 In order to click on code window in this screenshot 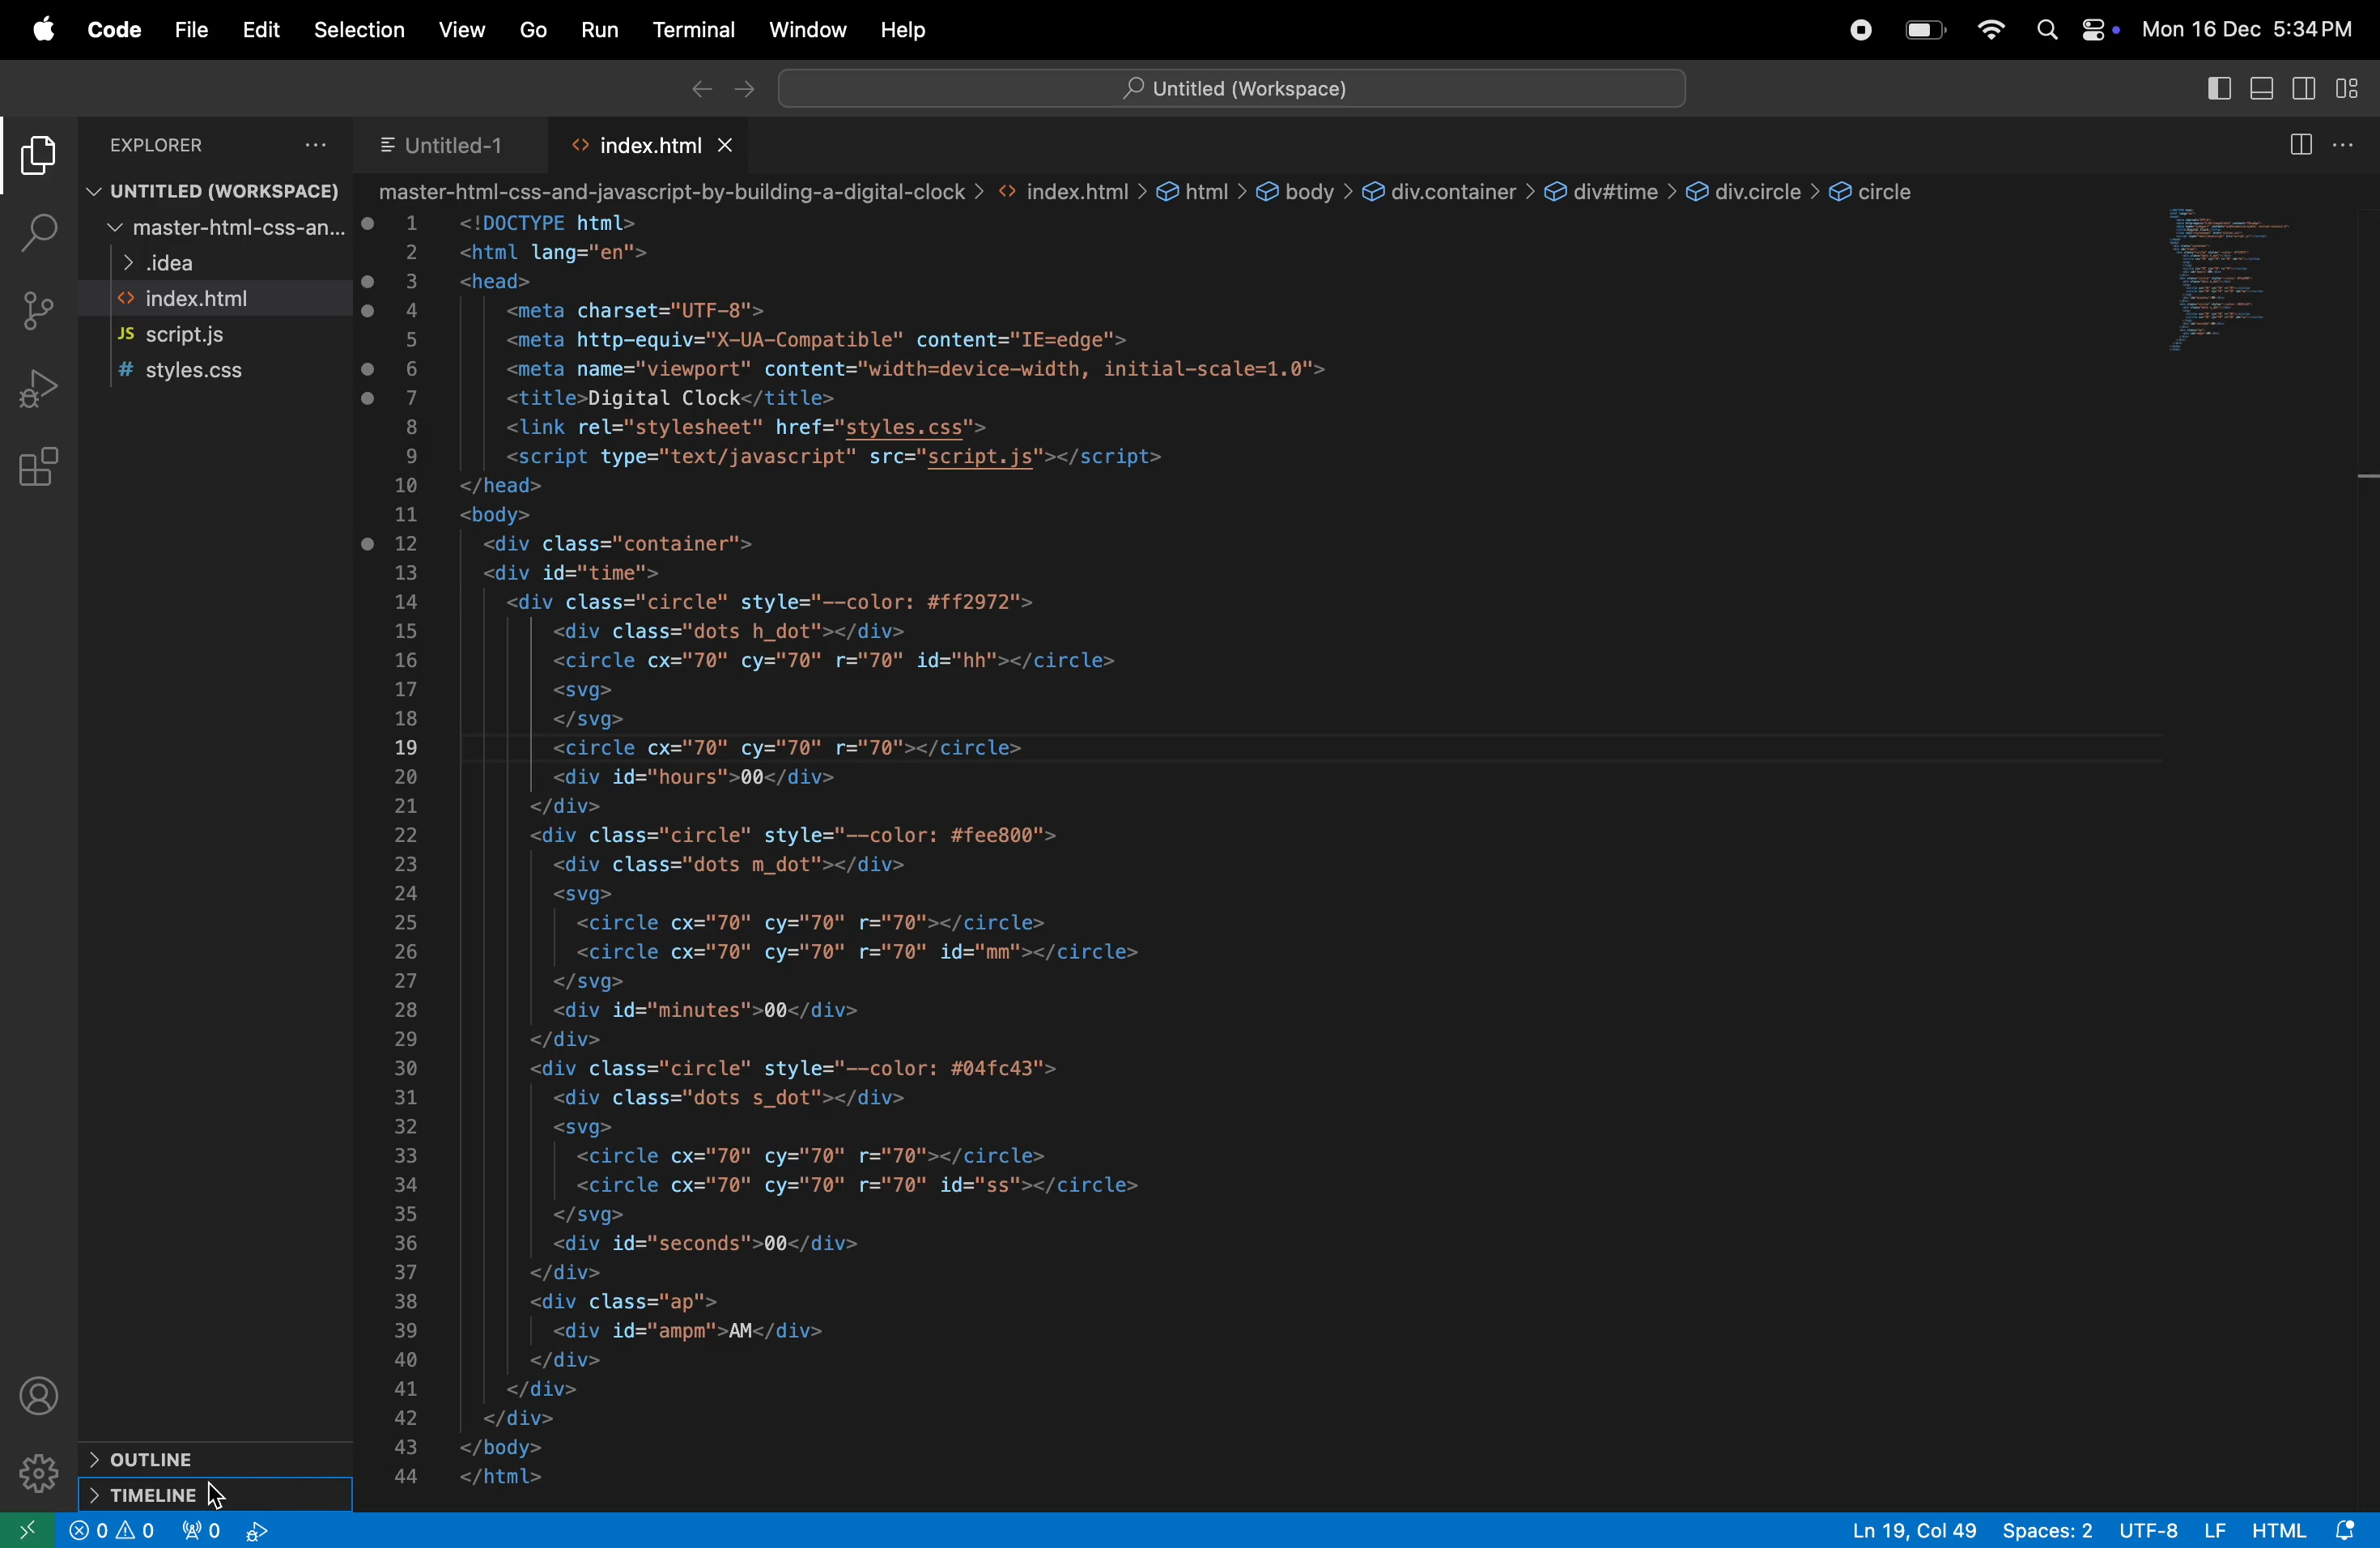, I will do `click(2251, 275)`.